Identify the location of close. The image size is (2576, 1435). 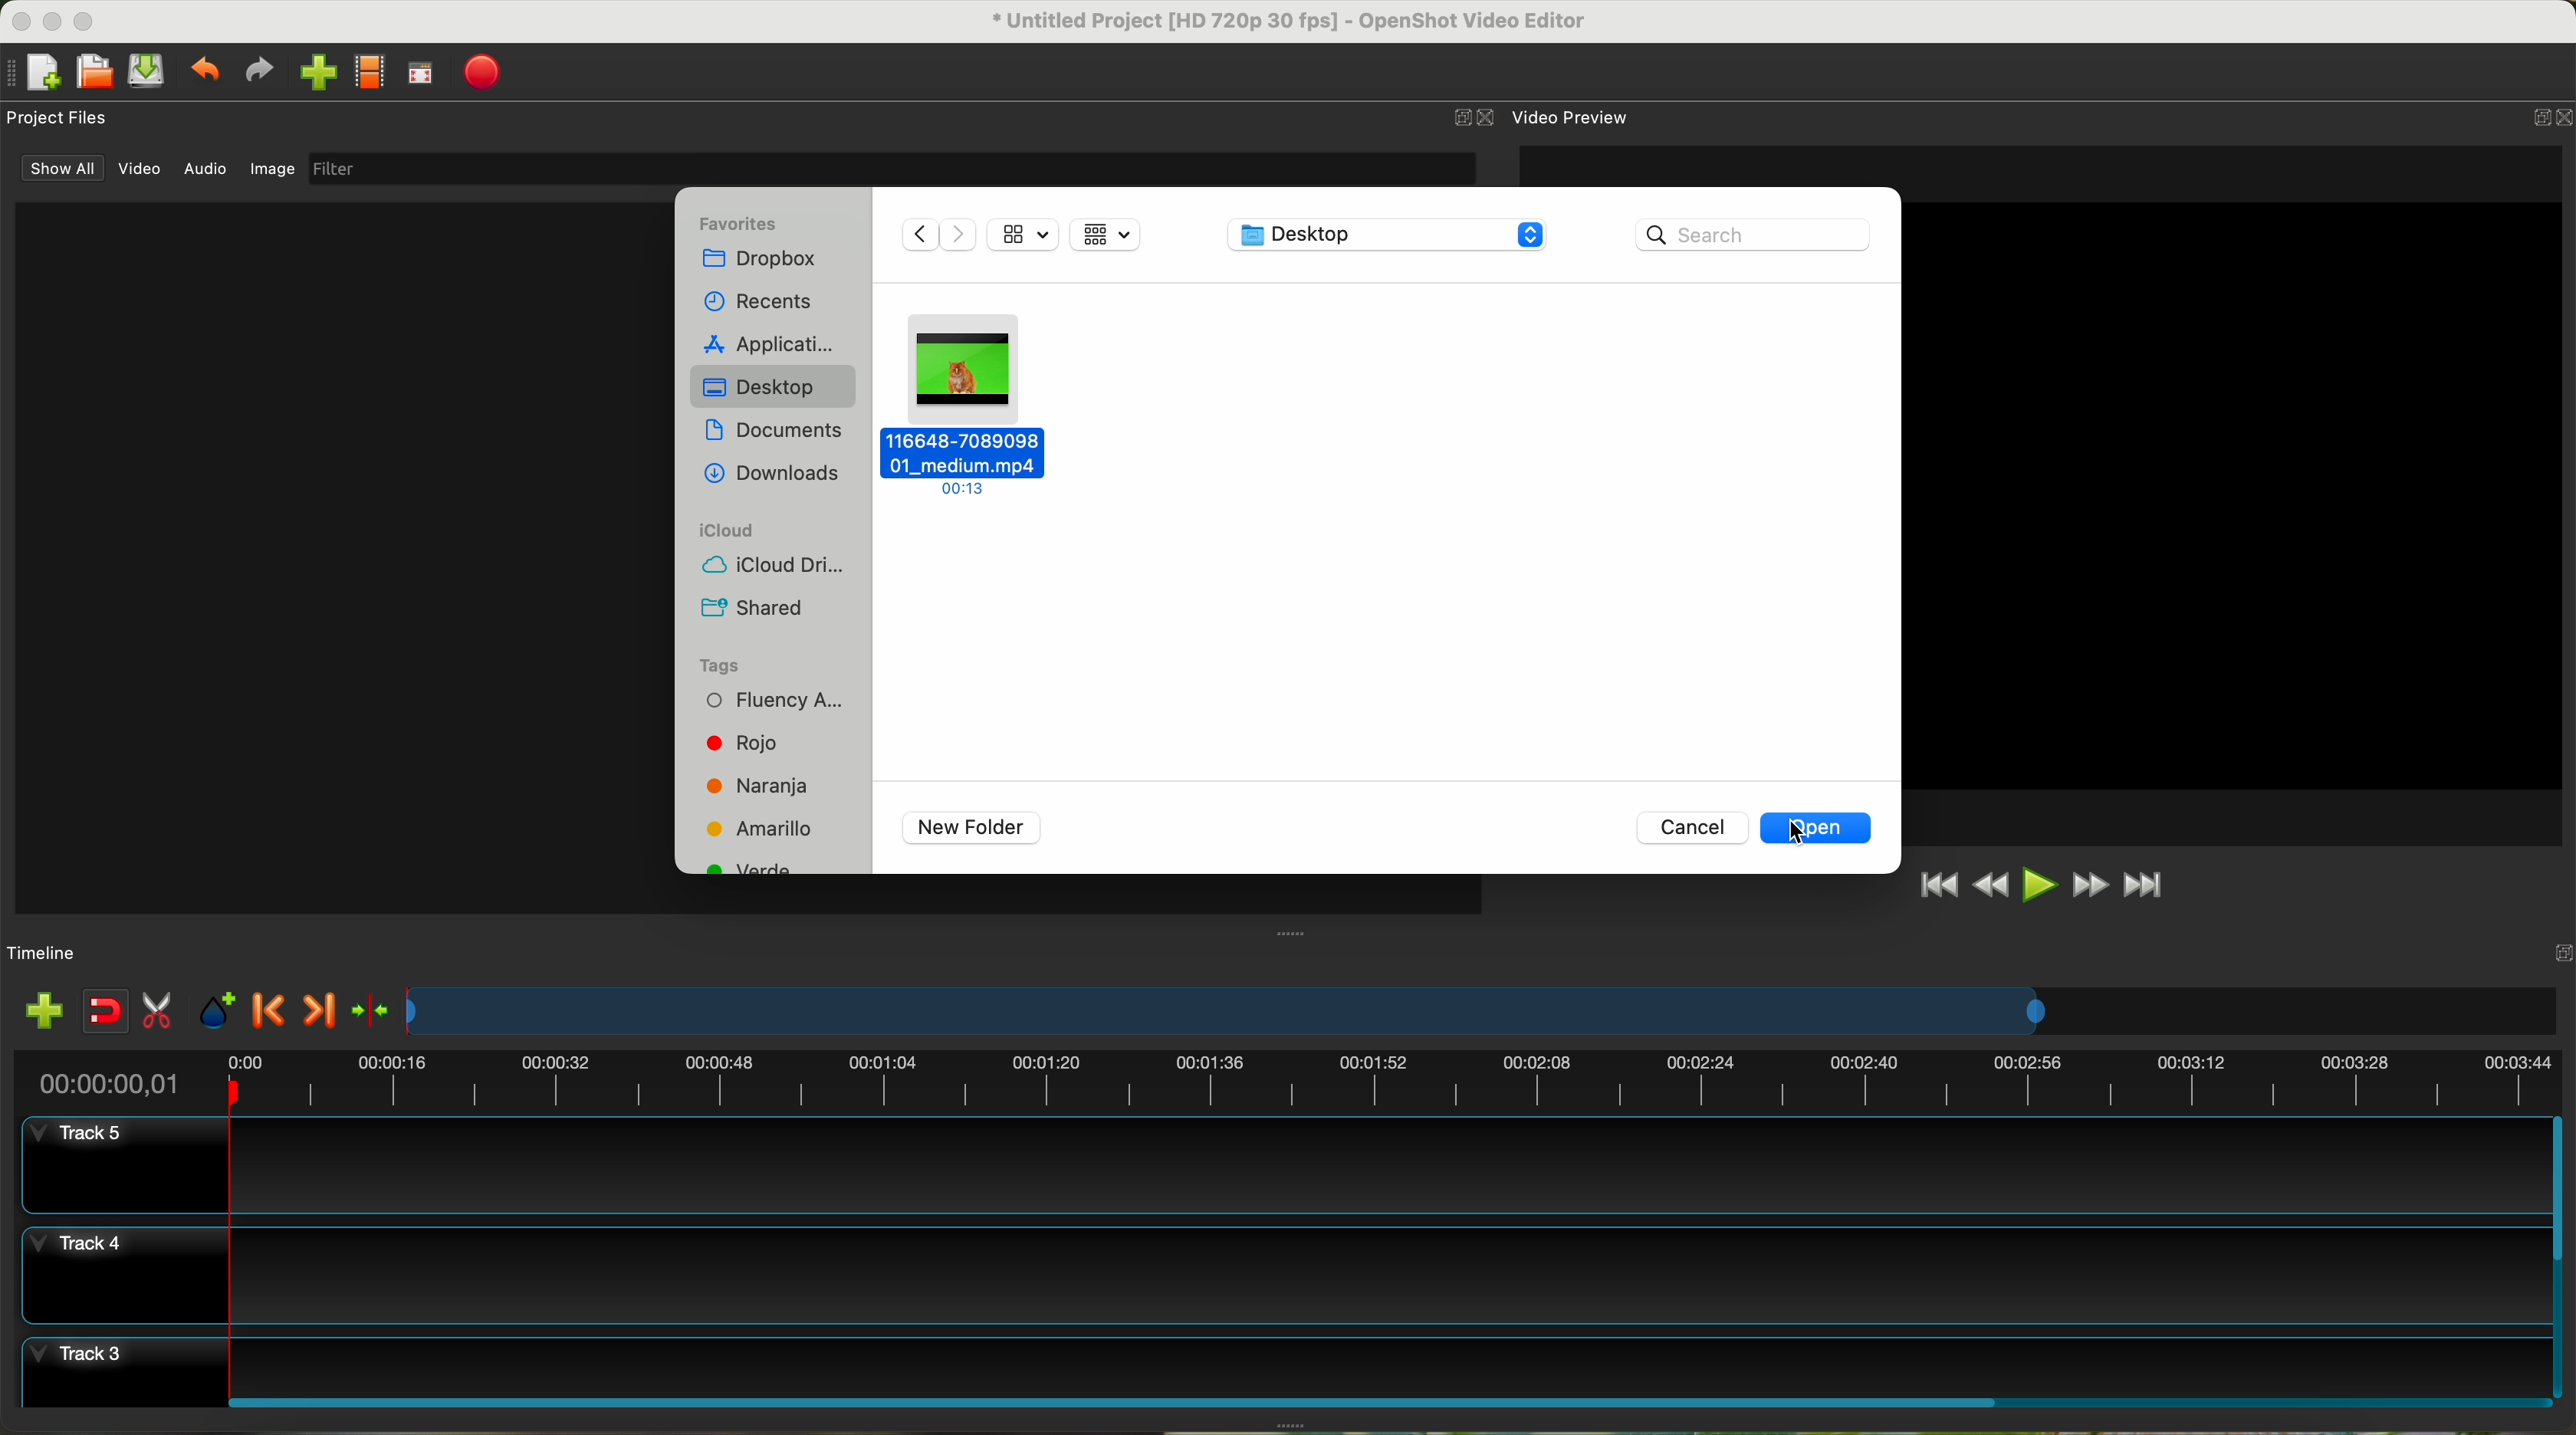
(1476, 118).